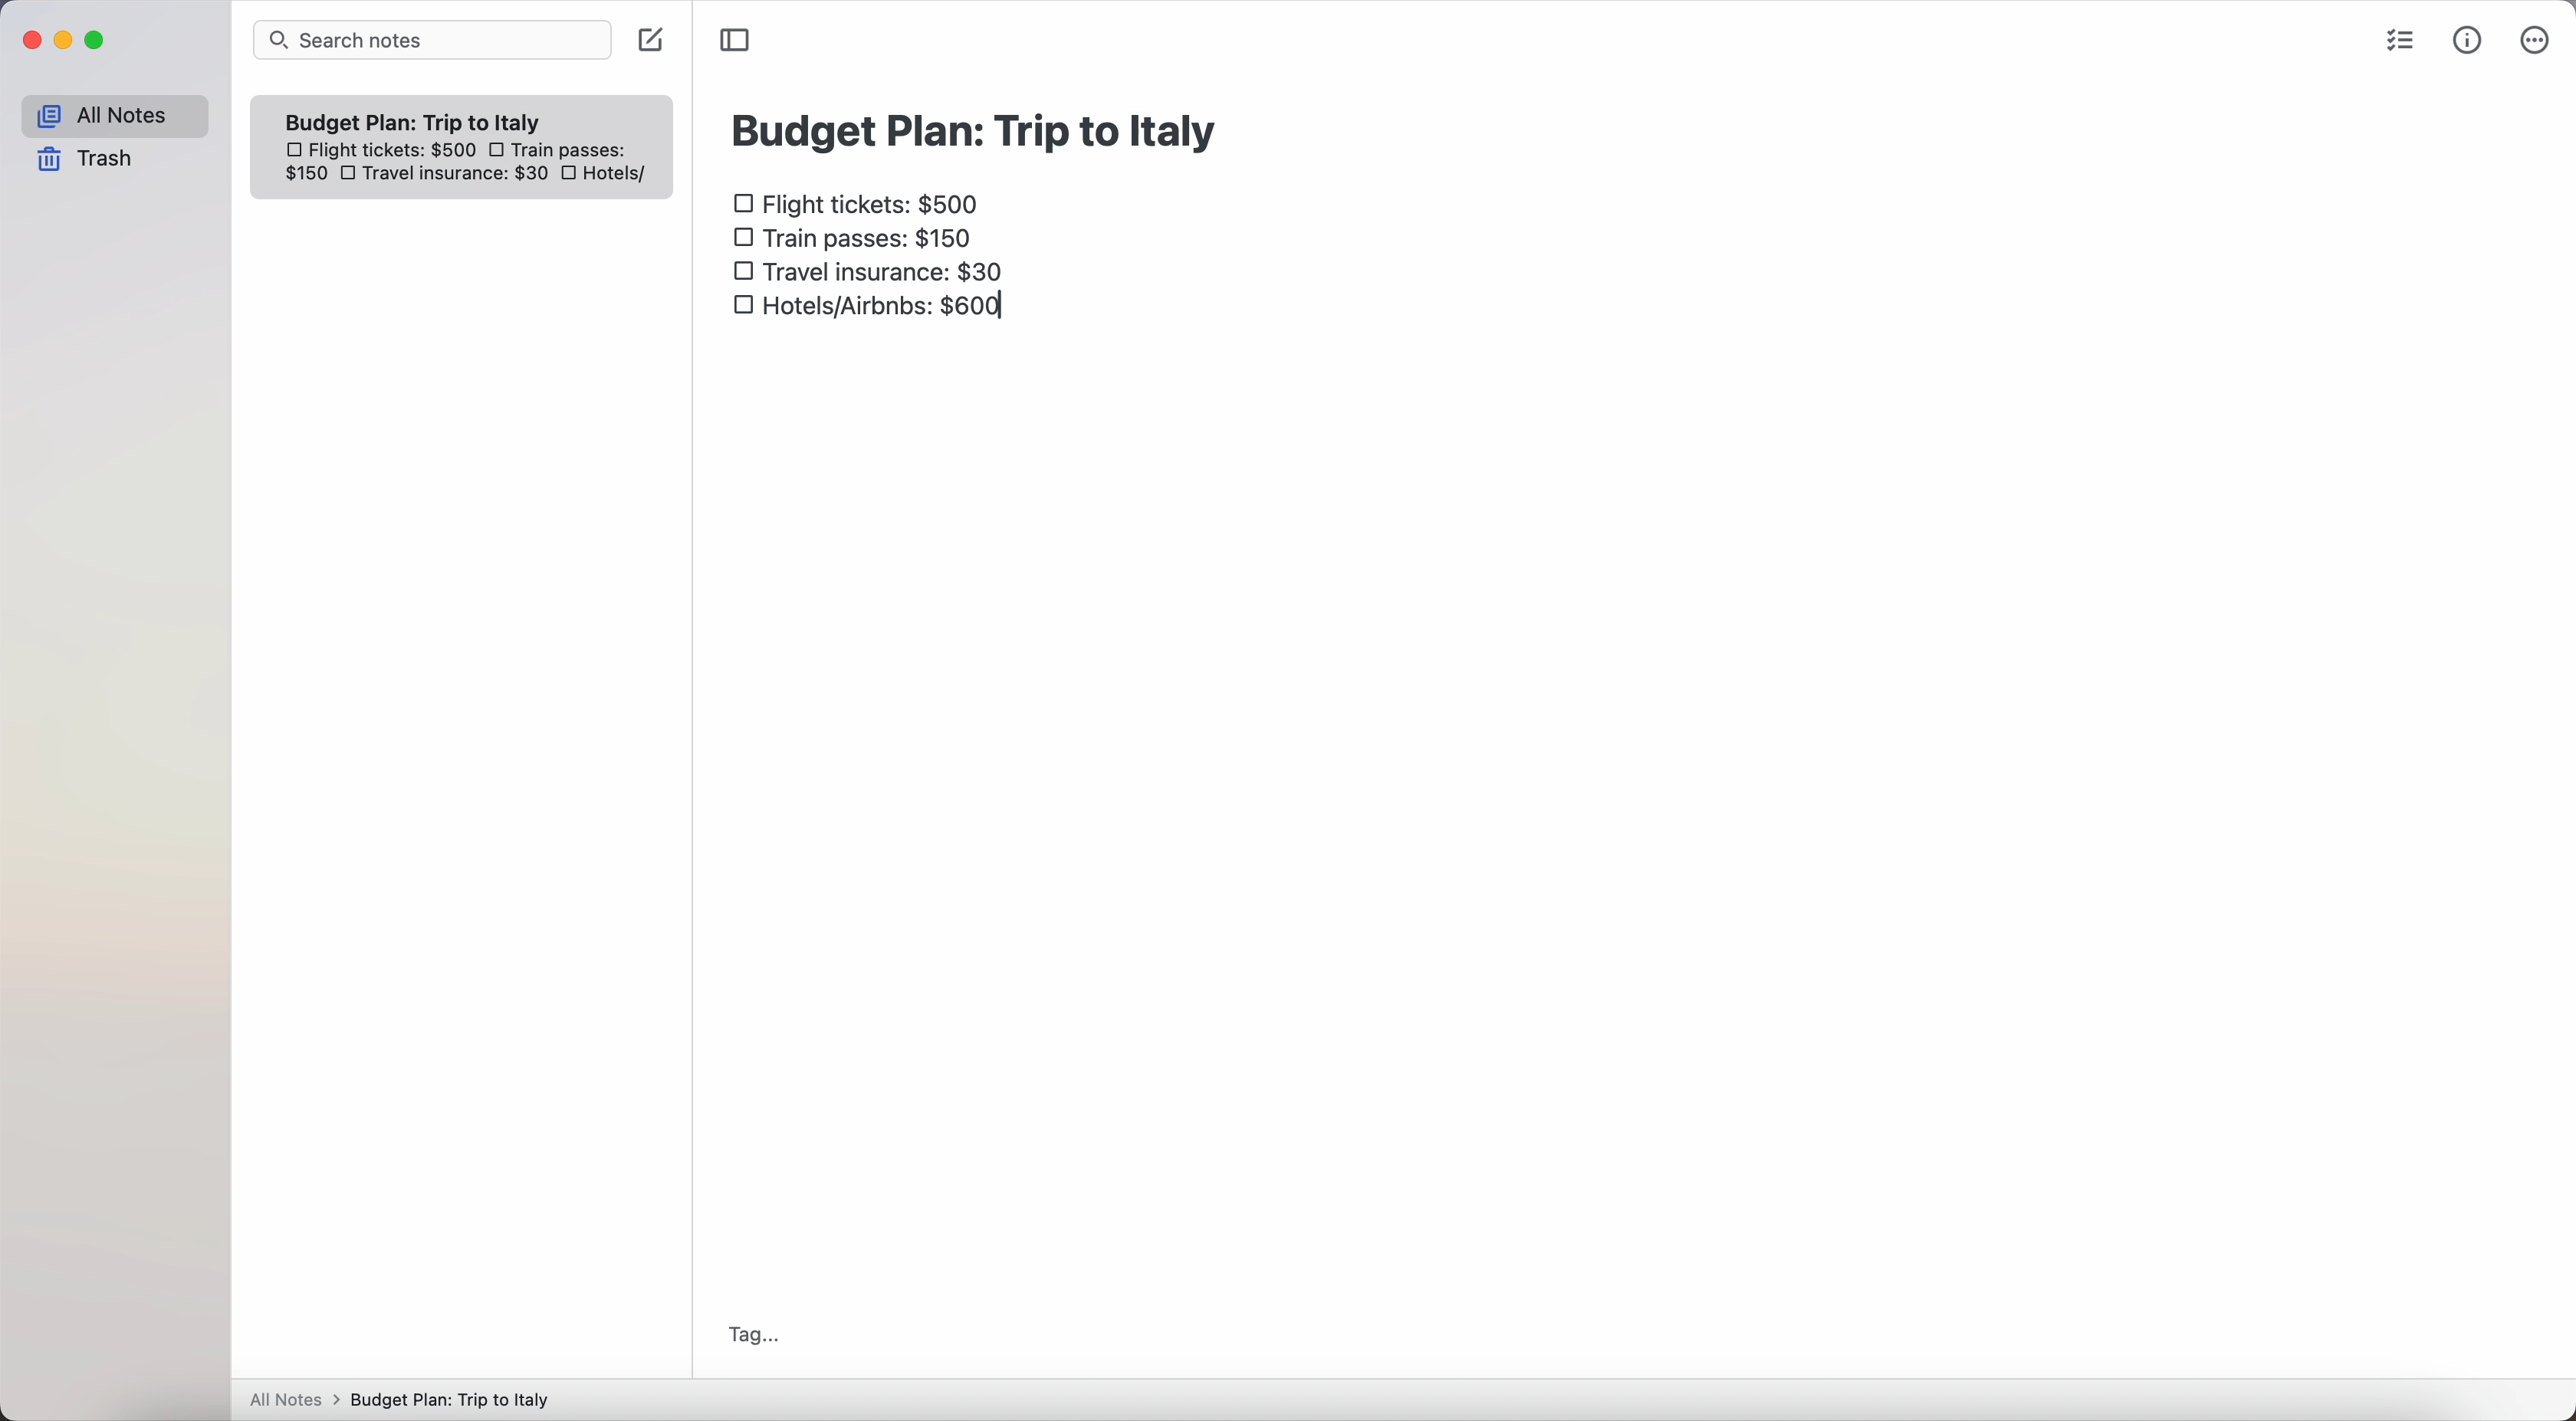 The image size is (2576, 1421). Describe the element at coordinates (570, 147) in the screenshot. I see `train passes` at that location.